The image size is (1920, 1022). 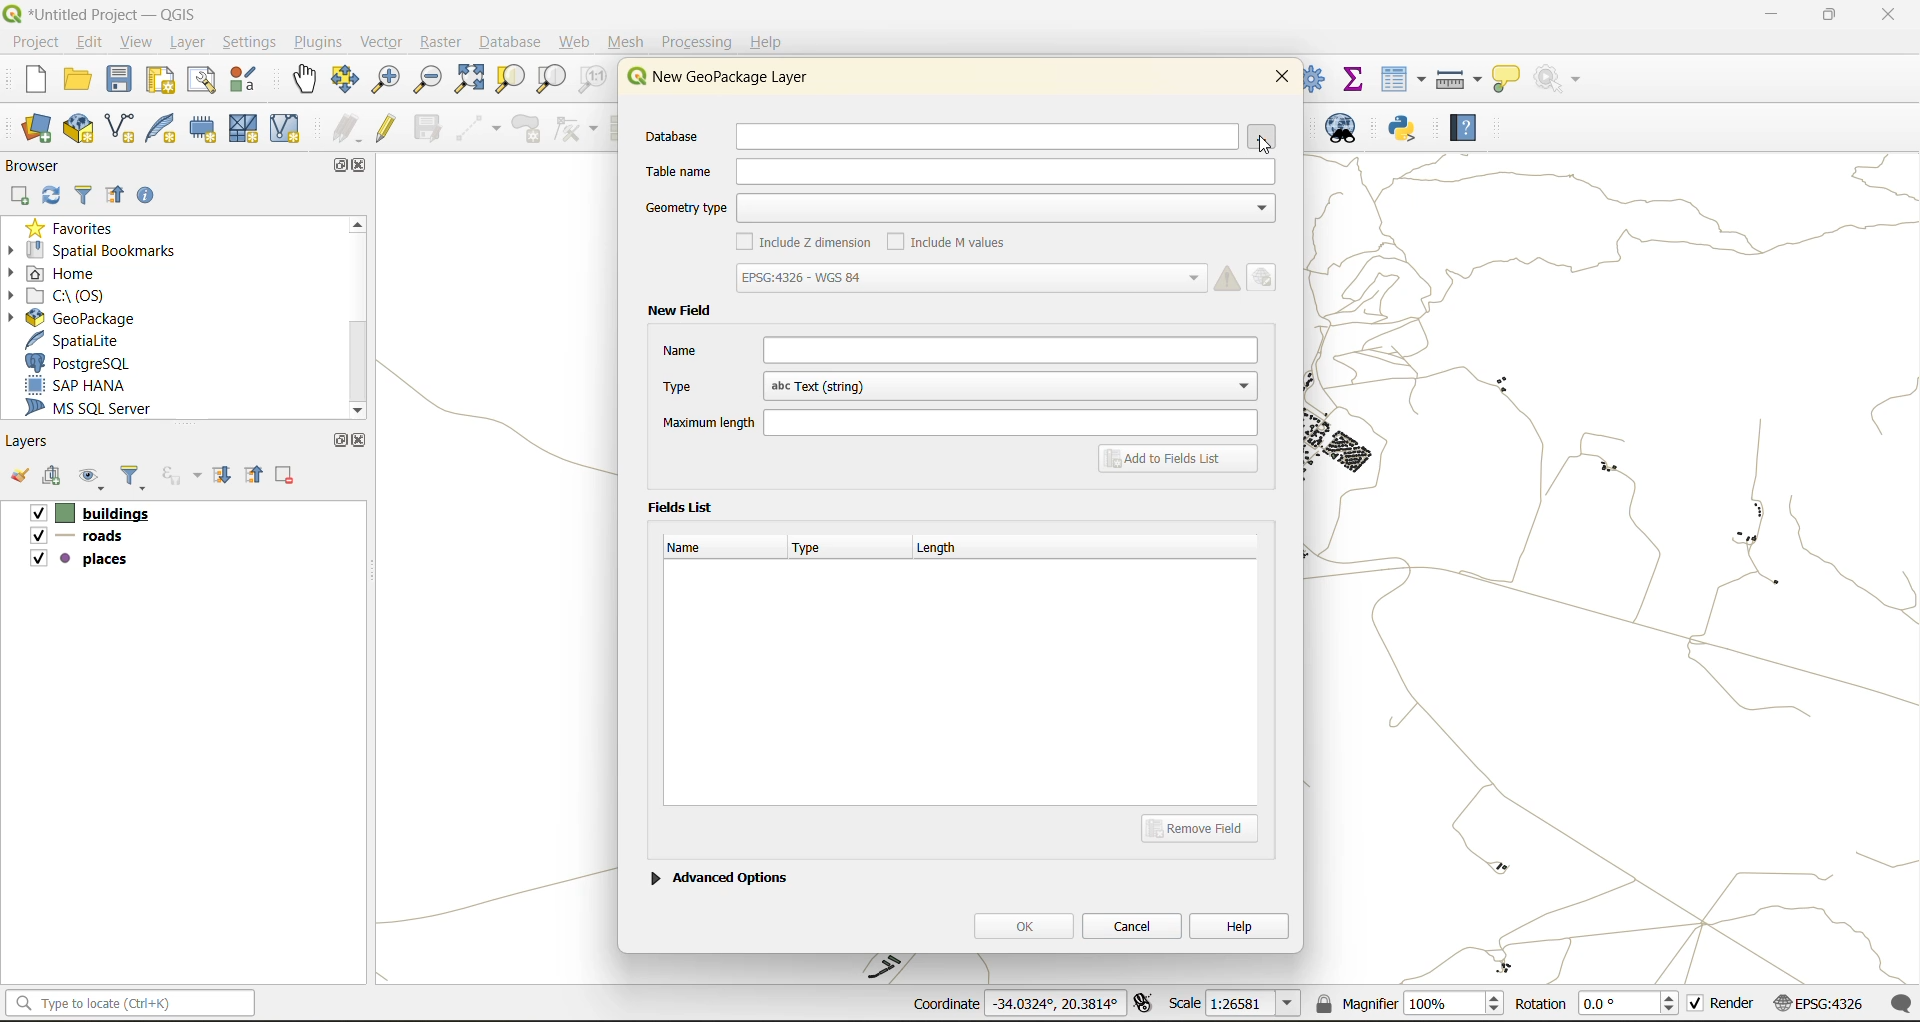 What do you see at coordinates (165, 133) in the screenshot?
I see `new spatialite` at bounding box center [165, 133].